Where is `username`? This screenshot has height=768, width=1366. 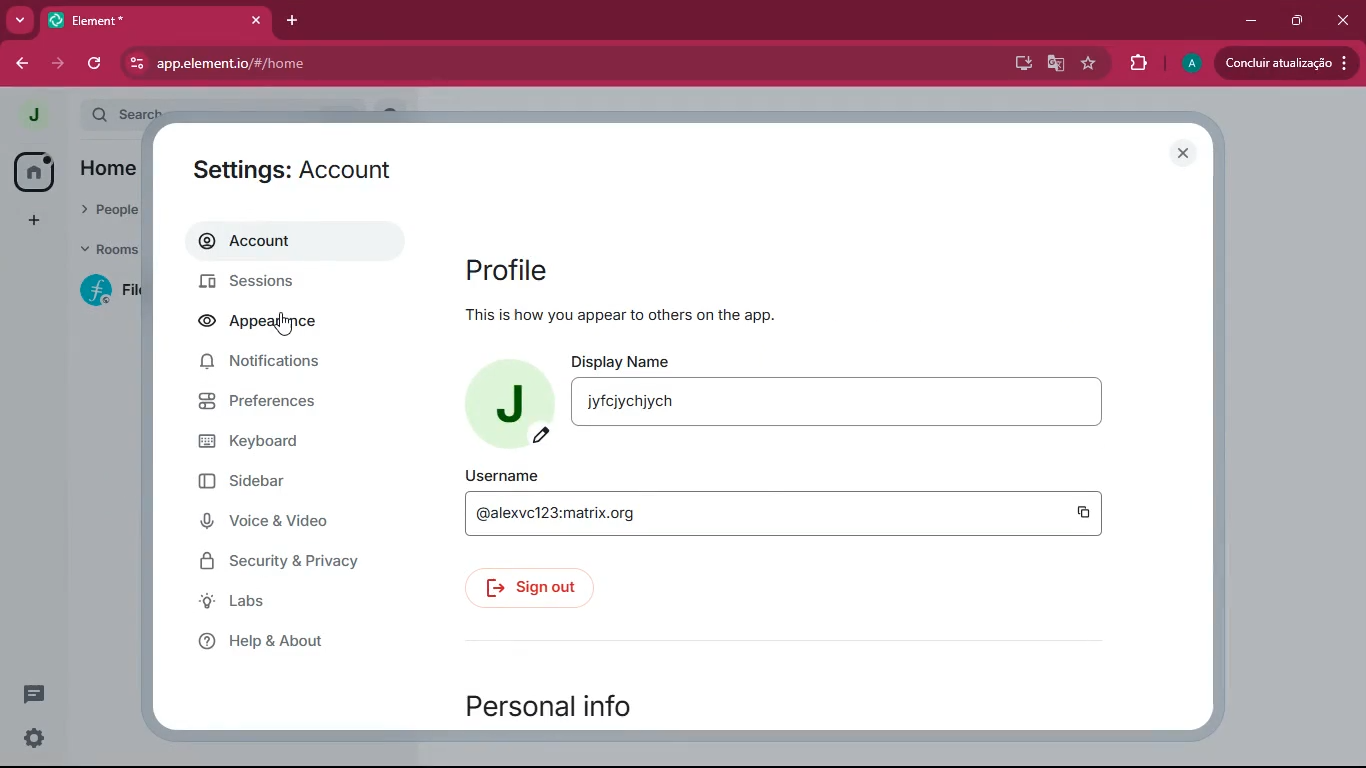
username is located at coordinates (785, 517).